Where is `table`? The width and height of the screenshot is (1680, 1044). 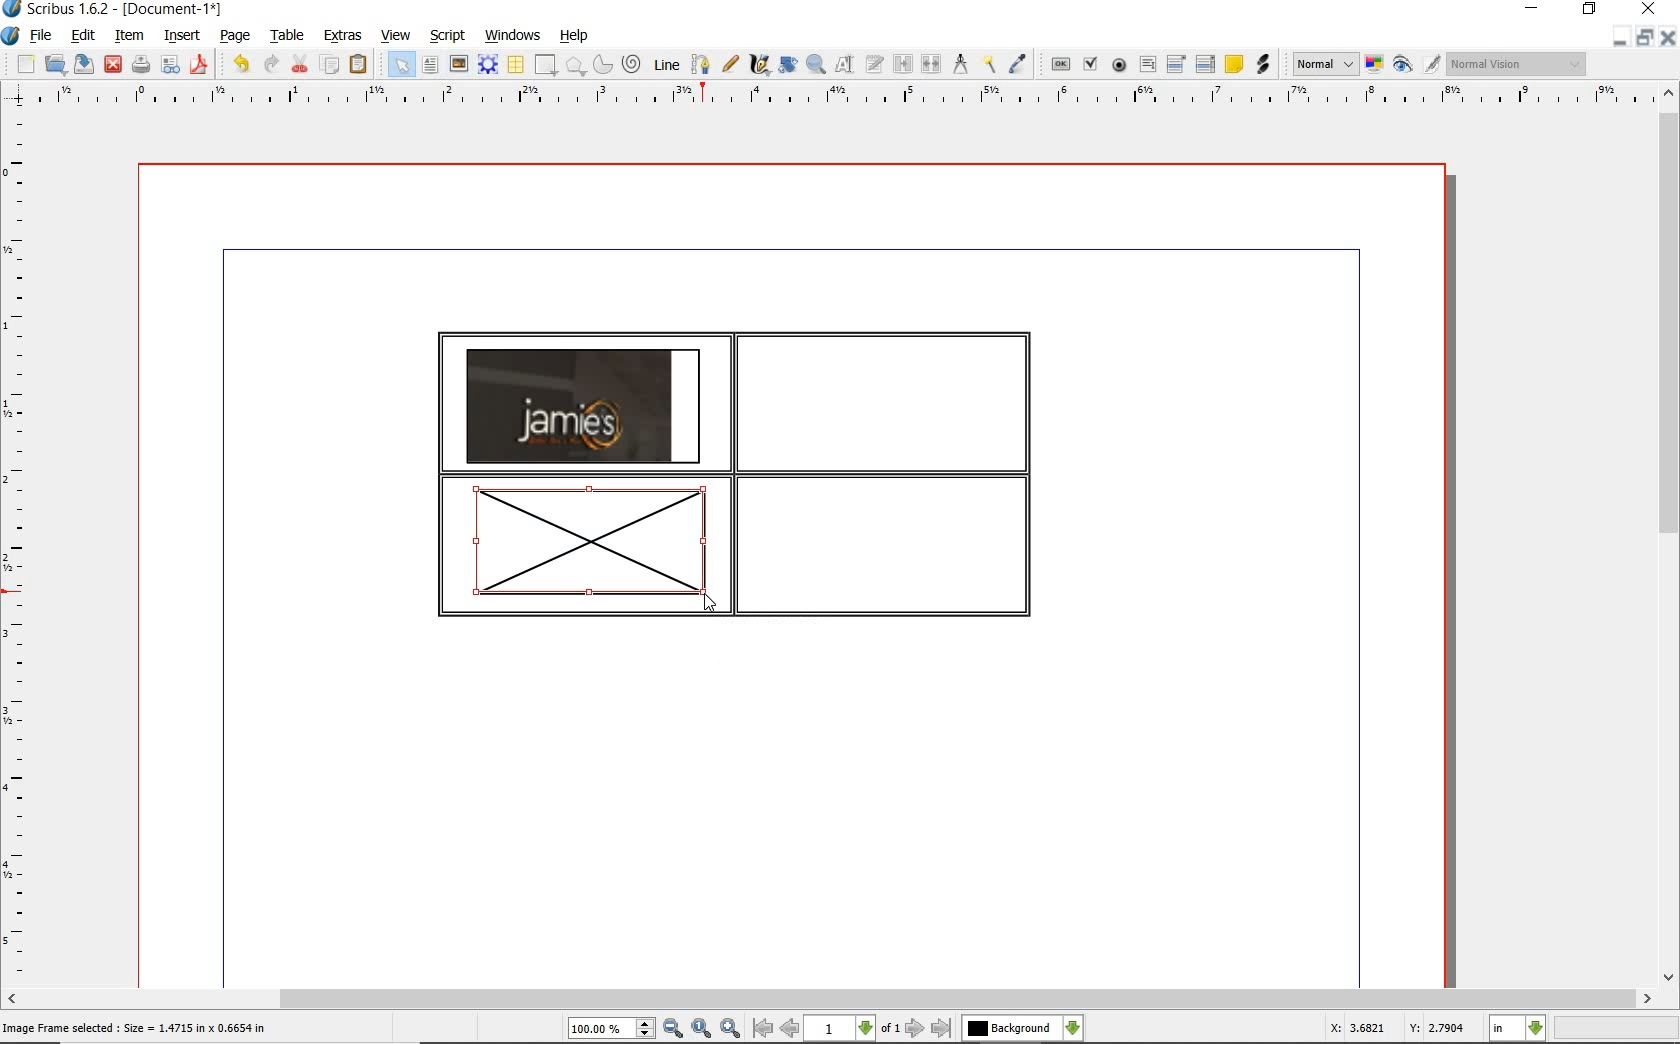 table is located at coordinates (289, 37).